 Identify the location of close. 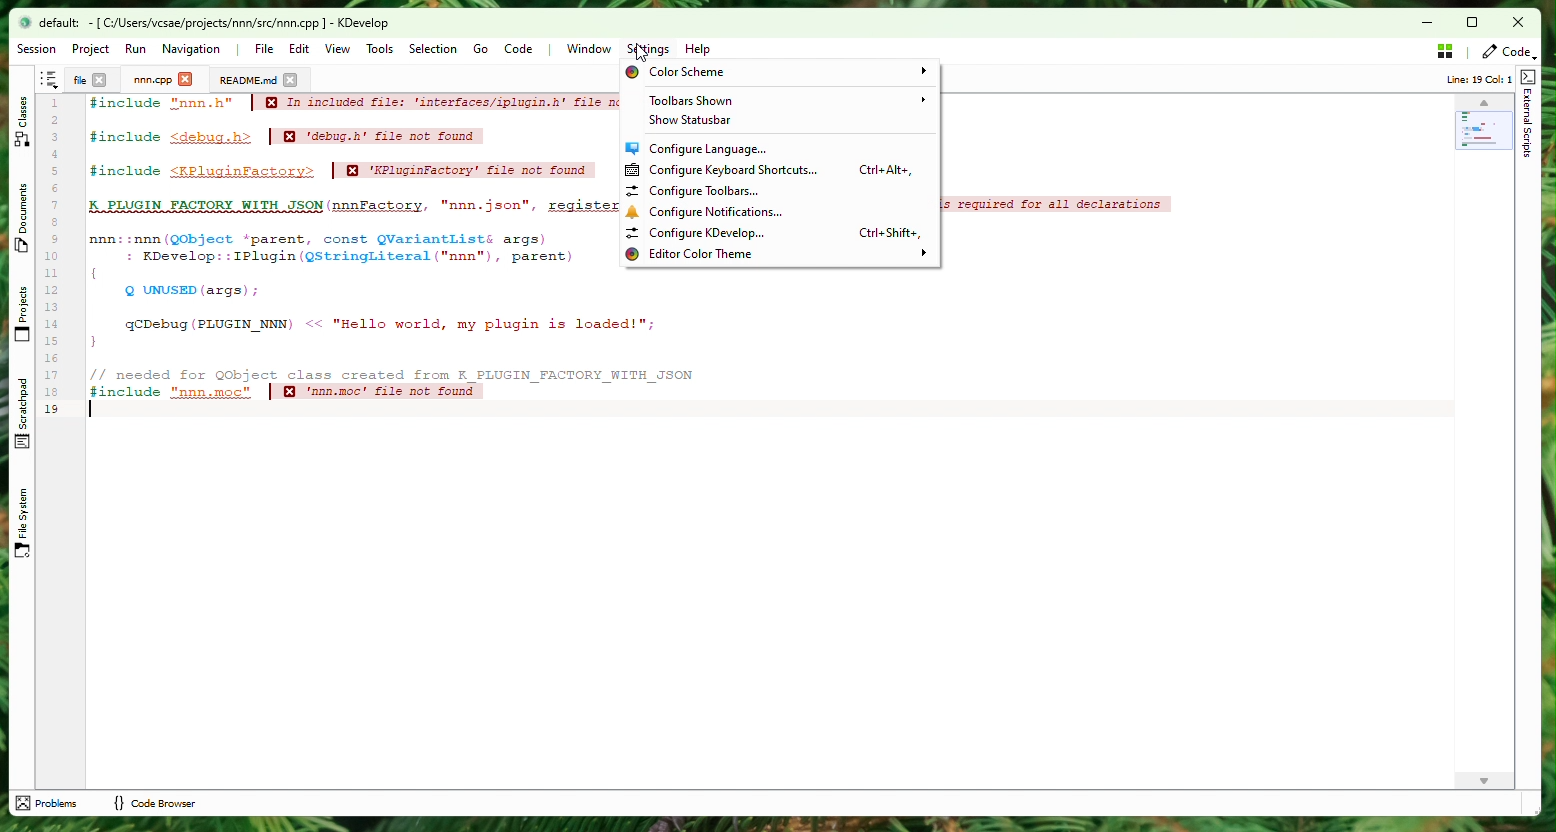
(290, 80).